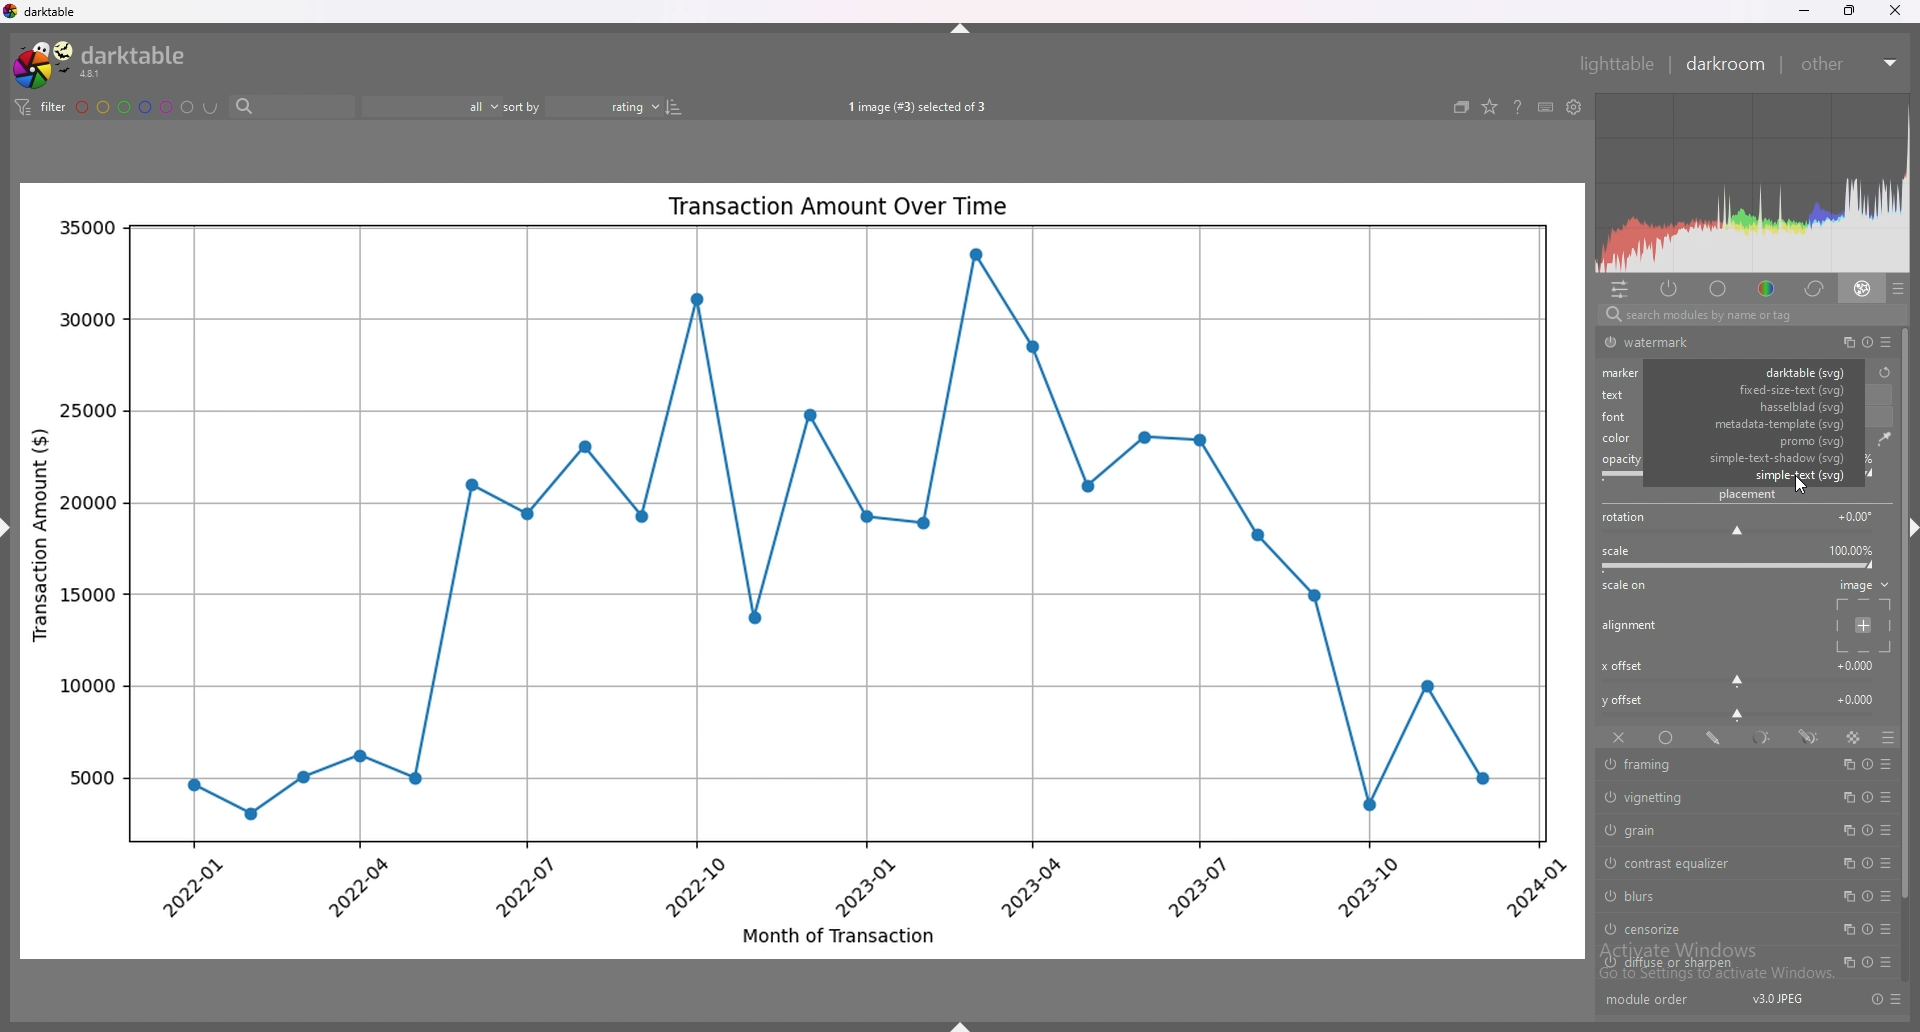 The image size is (1920, 1032). I want to click on heat map, so click(1752, 183).